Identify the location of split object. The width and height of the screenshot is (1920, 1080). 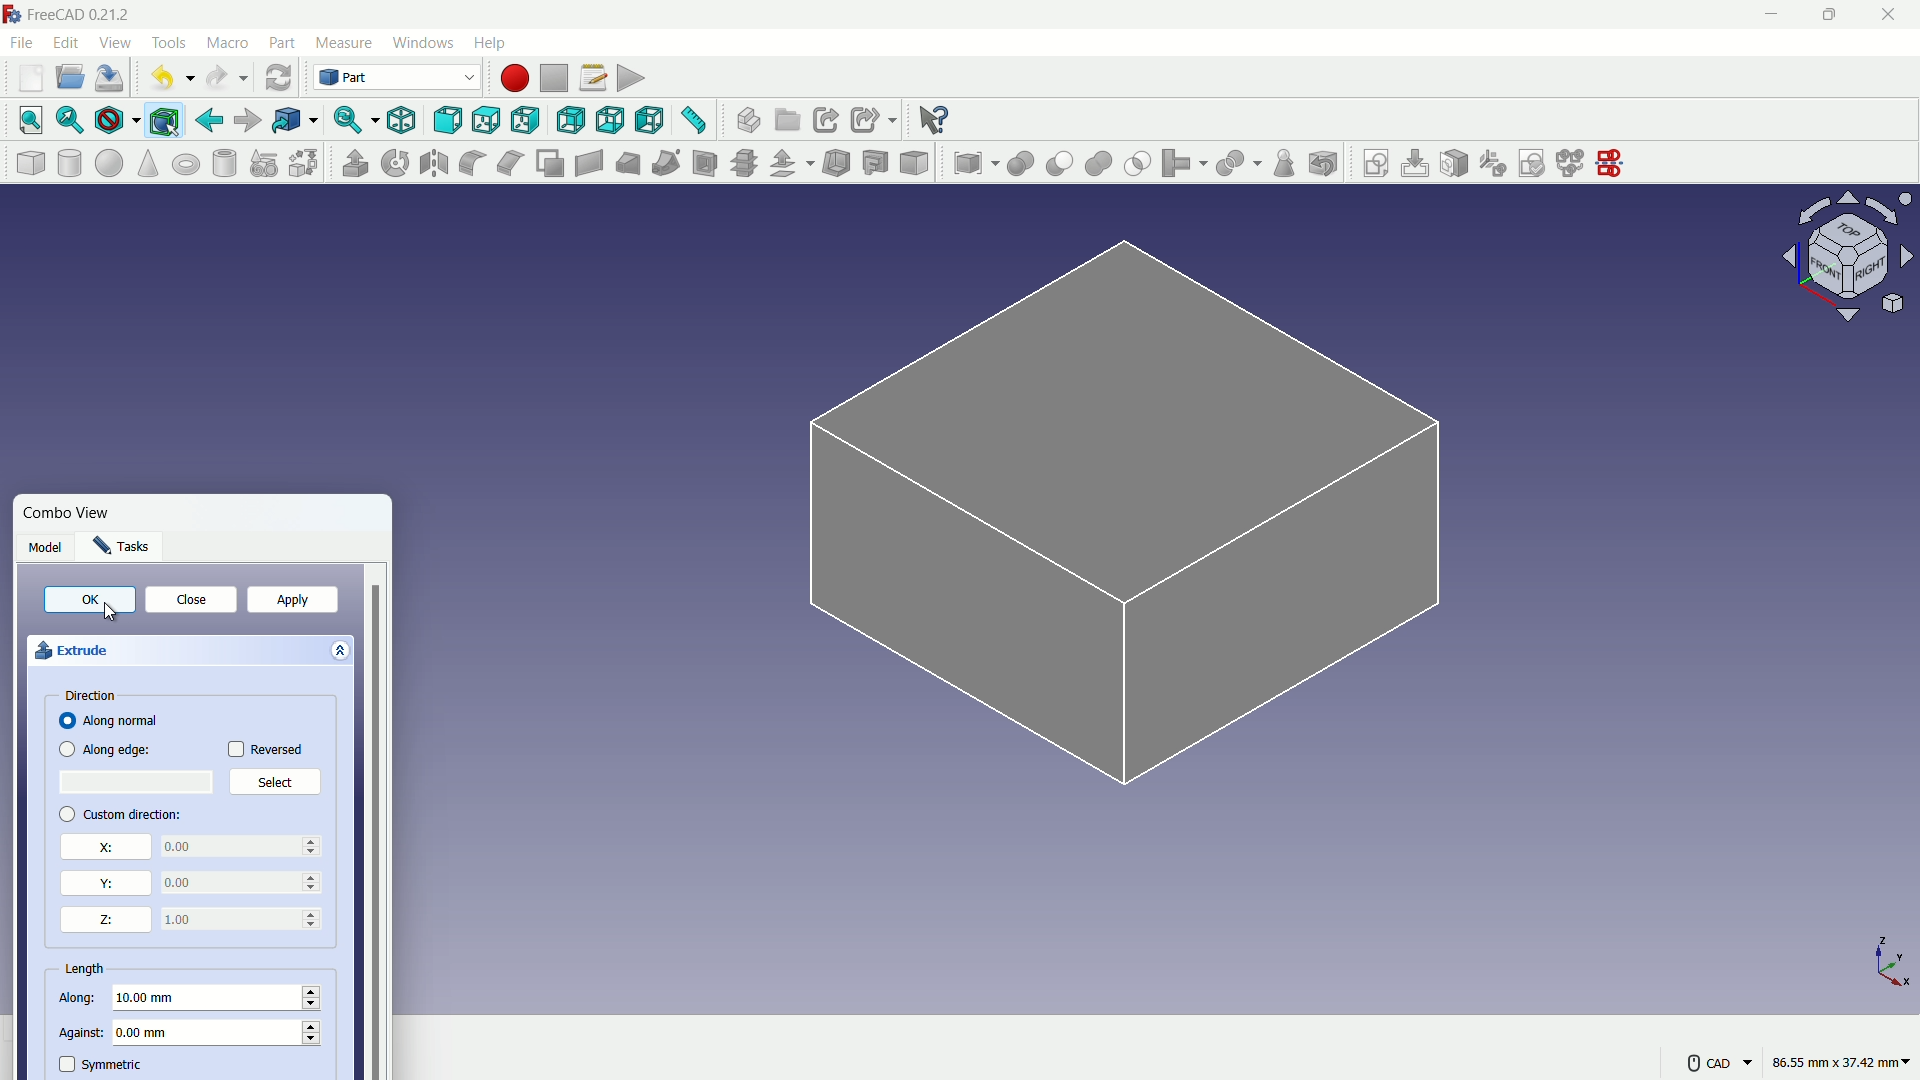
(1240, 161).